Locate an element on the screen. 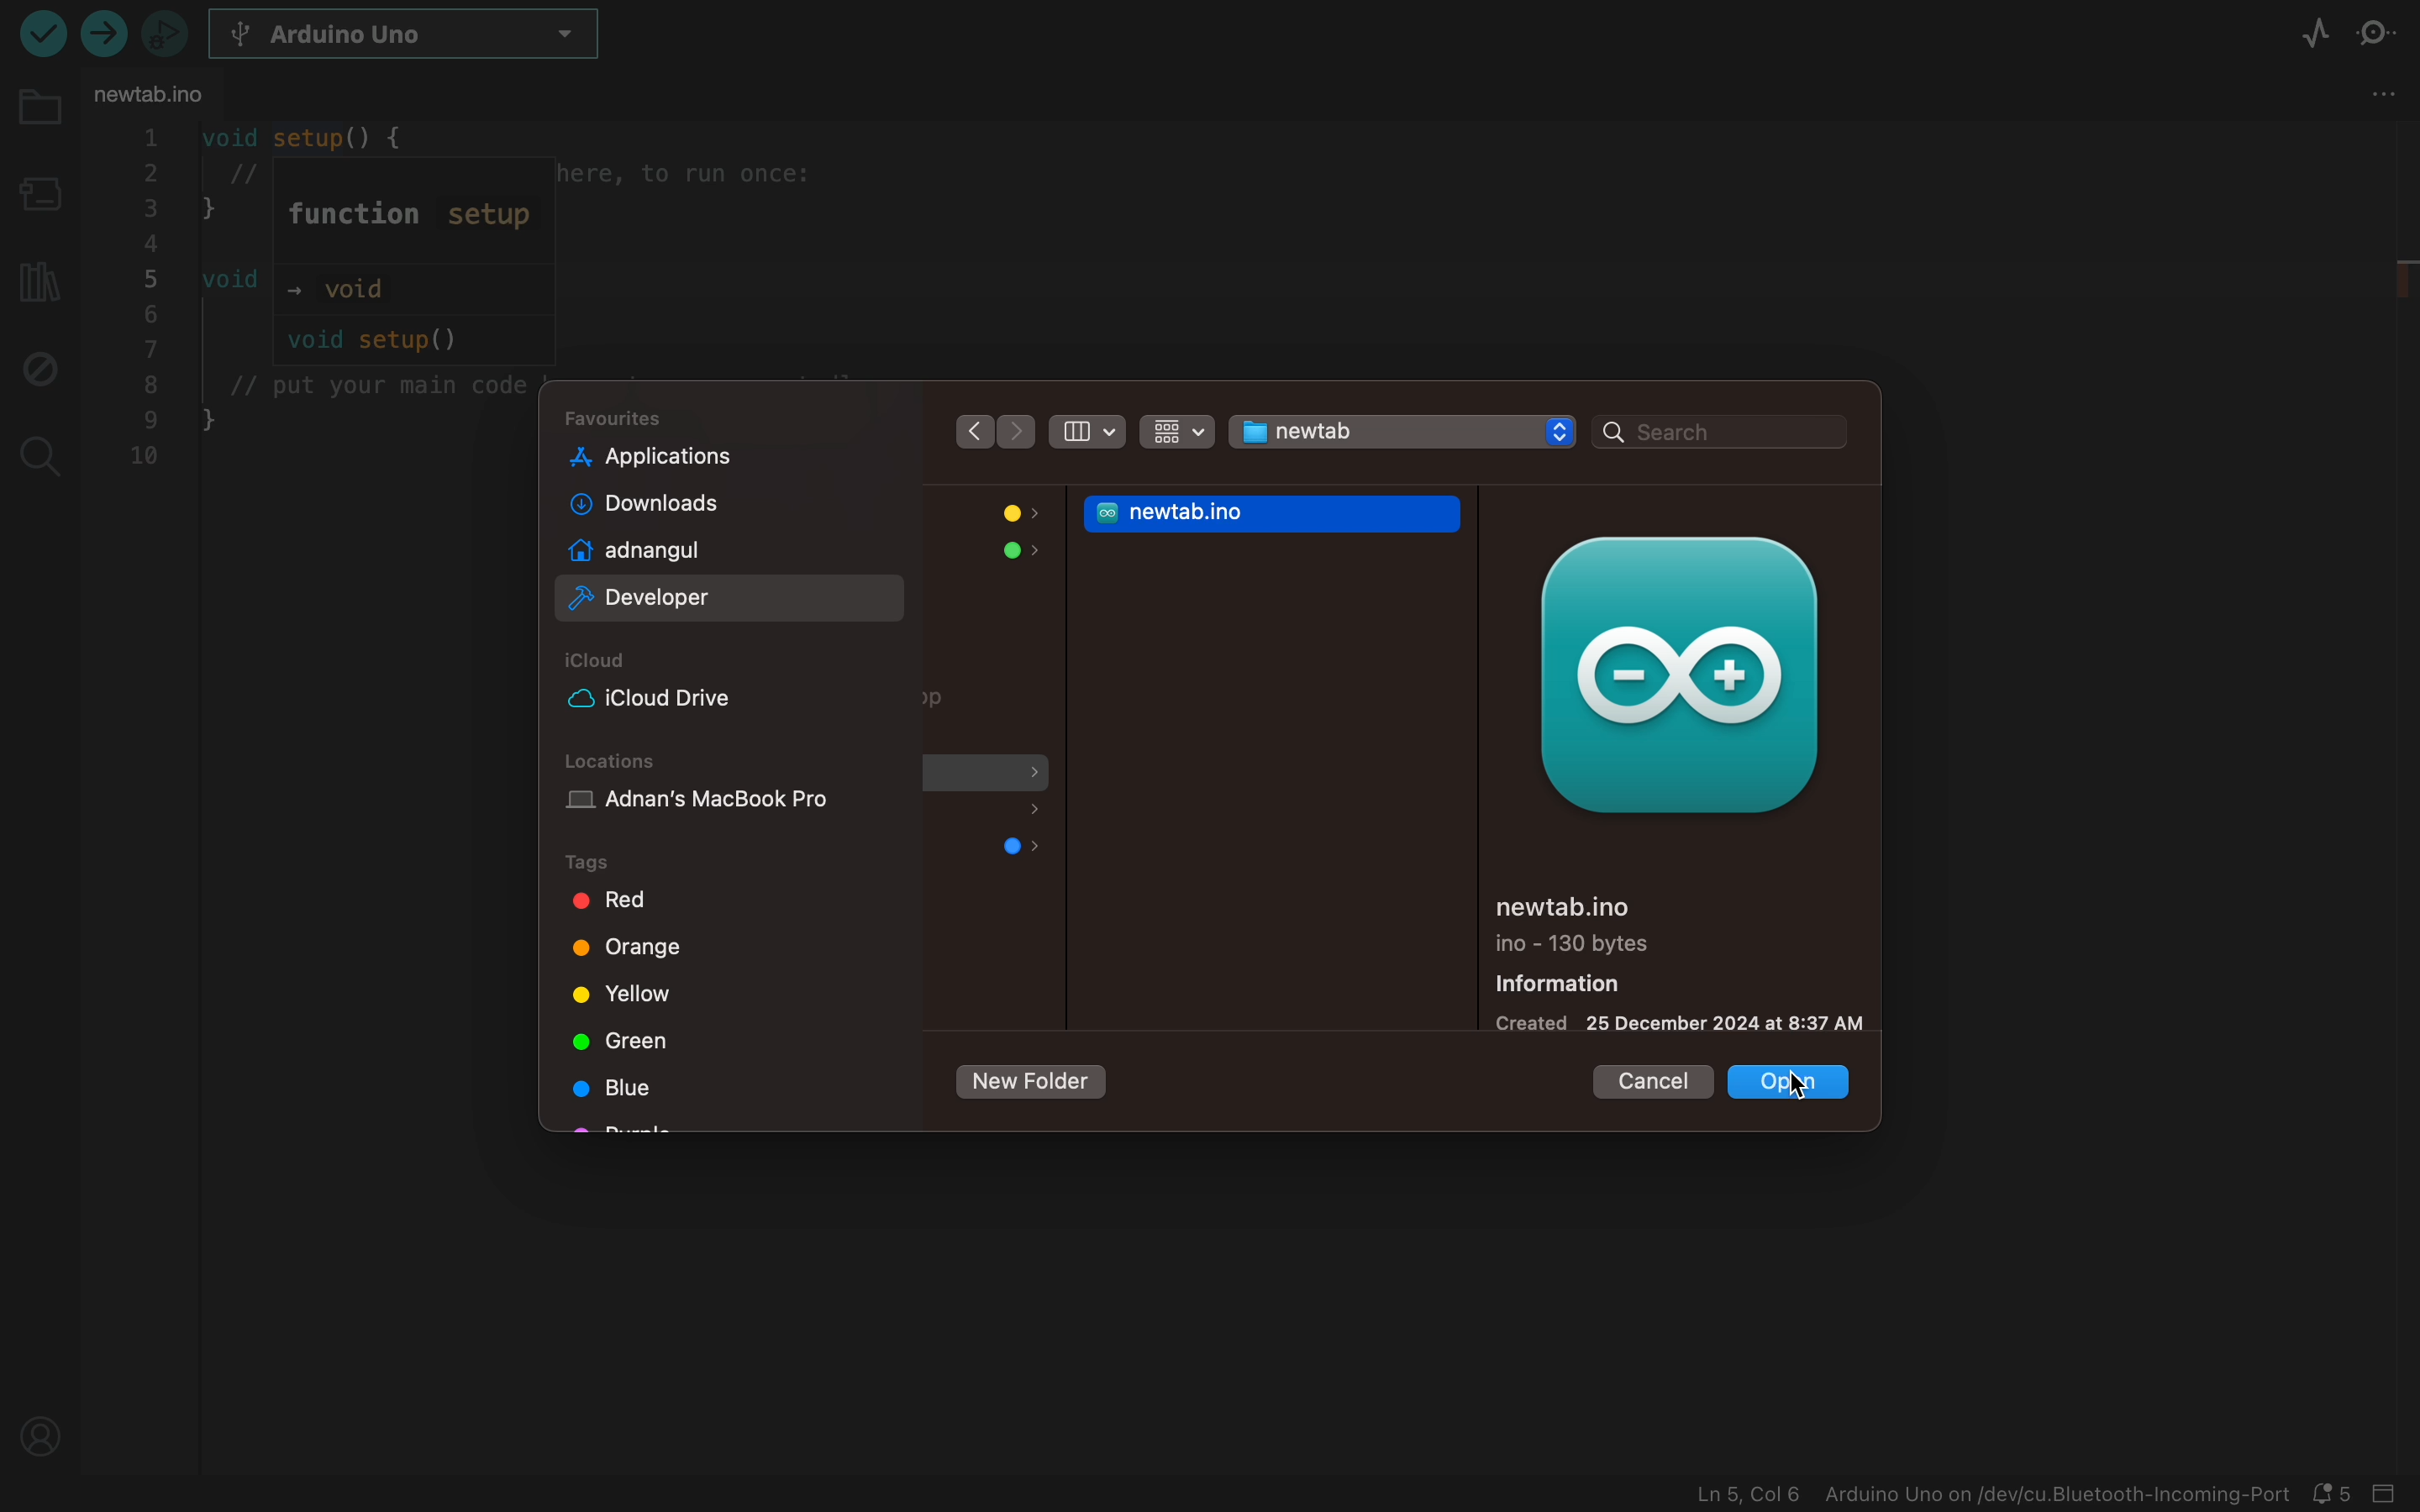 The image size is (2420, 1512). select folder is located at coordinates (1405, 431).